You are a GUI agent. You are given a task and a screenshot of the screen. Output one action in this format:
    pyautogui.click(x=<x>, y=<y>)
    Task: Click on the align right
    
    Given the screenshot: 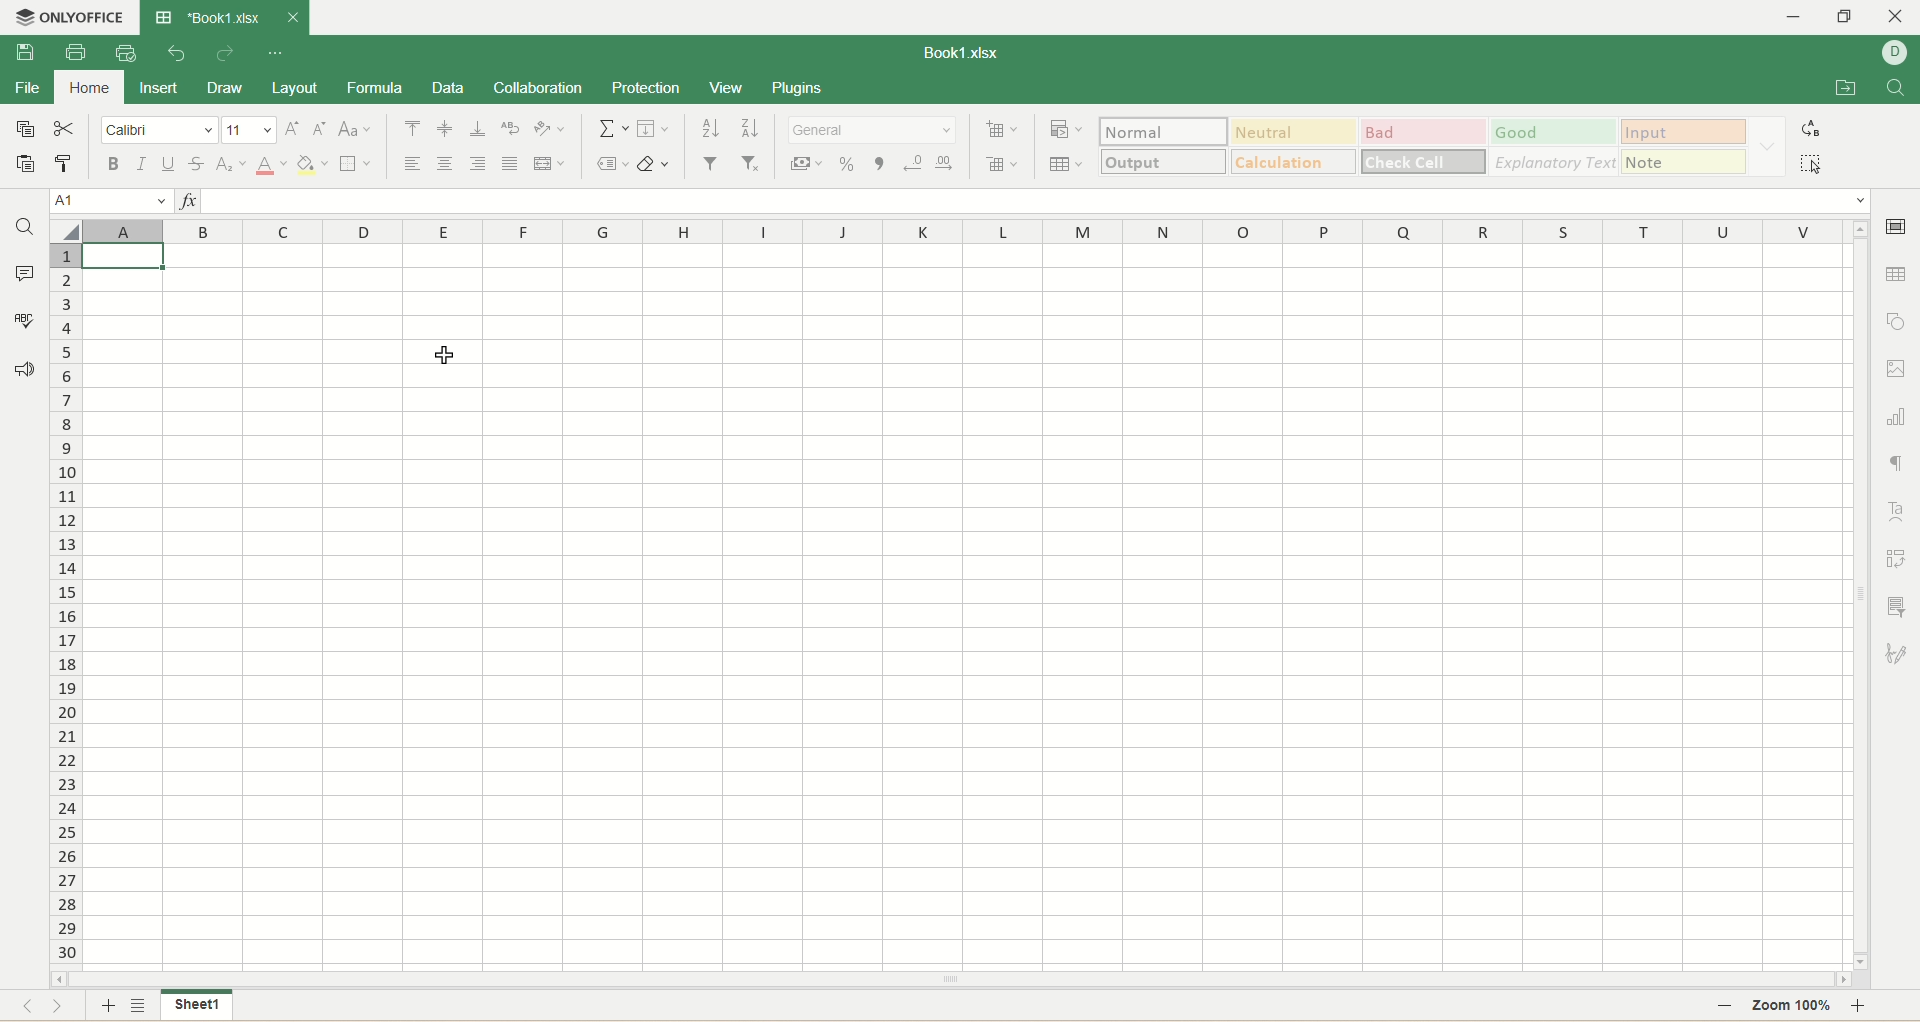 What is the action you would take?
    pyautogui.click(x=481, y=163)
    